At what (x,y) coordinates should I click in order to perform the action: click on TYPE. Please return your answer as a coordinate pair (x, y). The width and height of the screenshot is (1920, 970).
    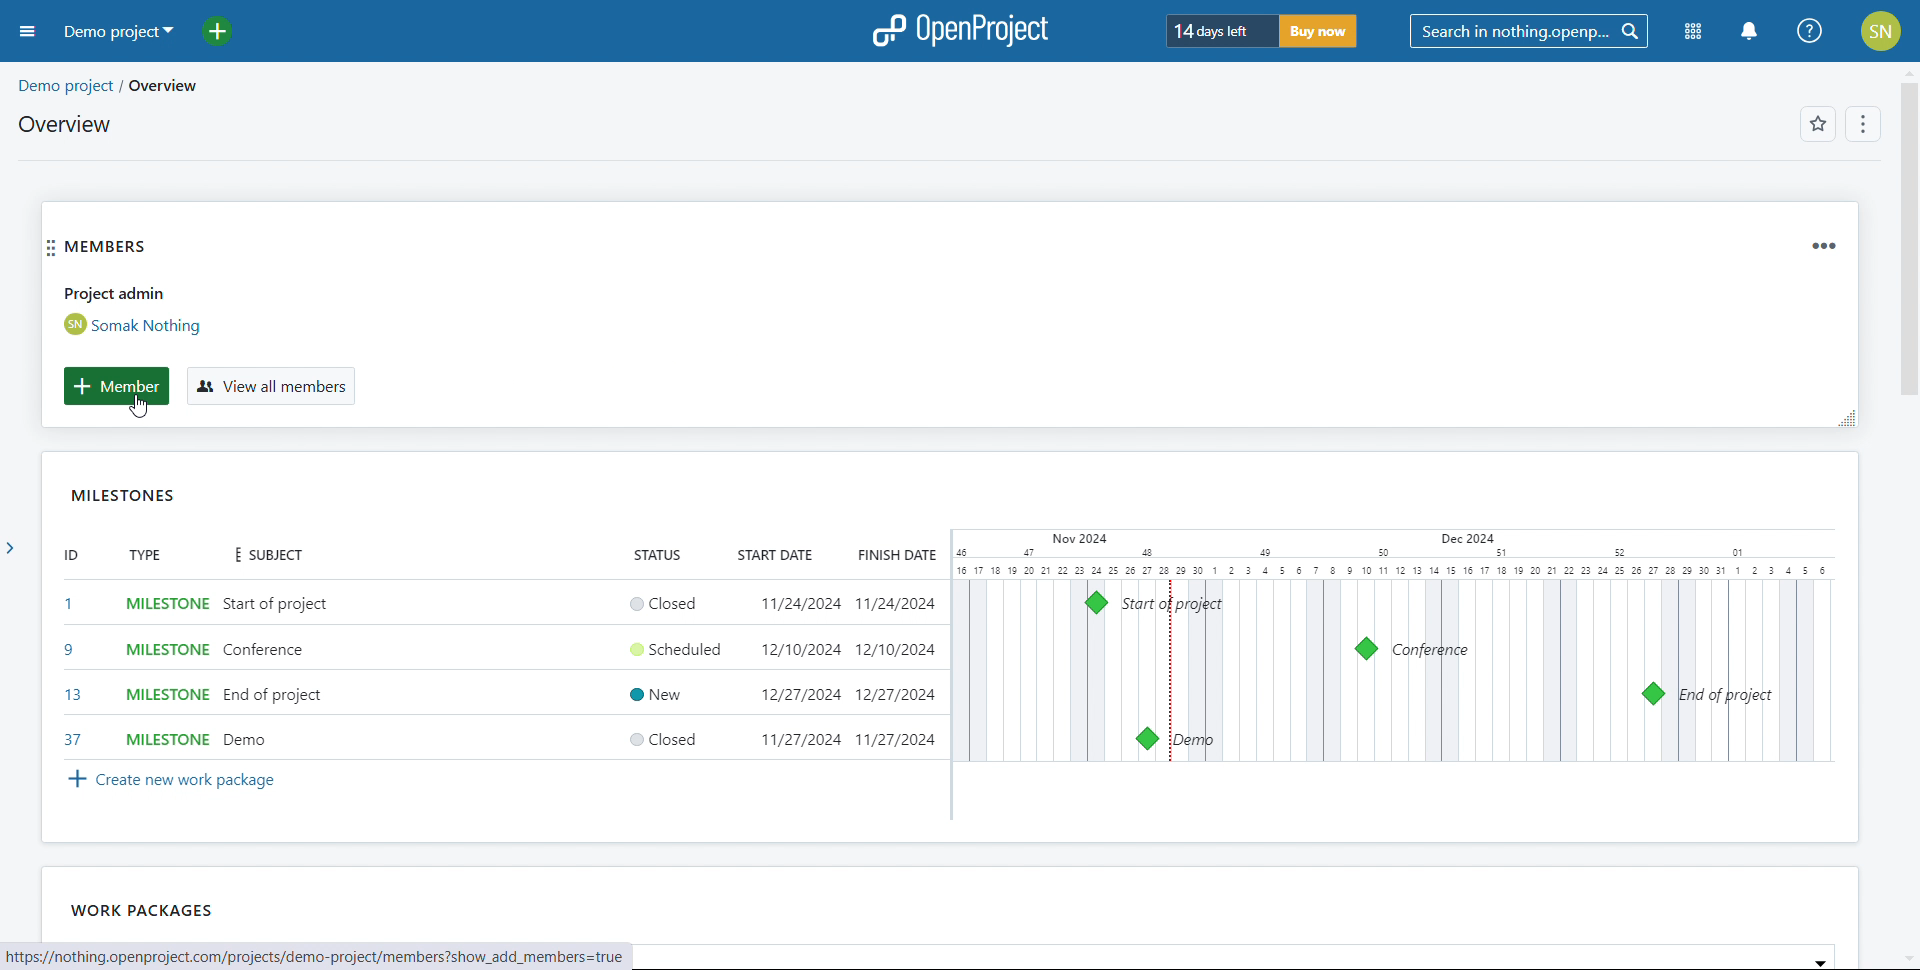
    Looking at the image, I should click on (156, 559).